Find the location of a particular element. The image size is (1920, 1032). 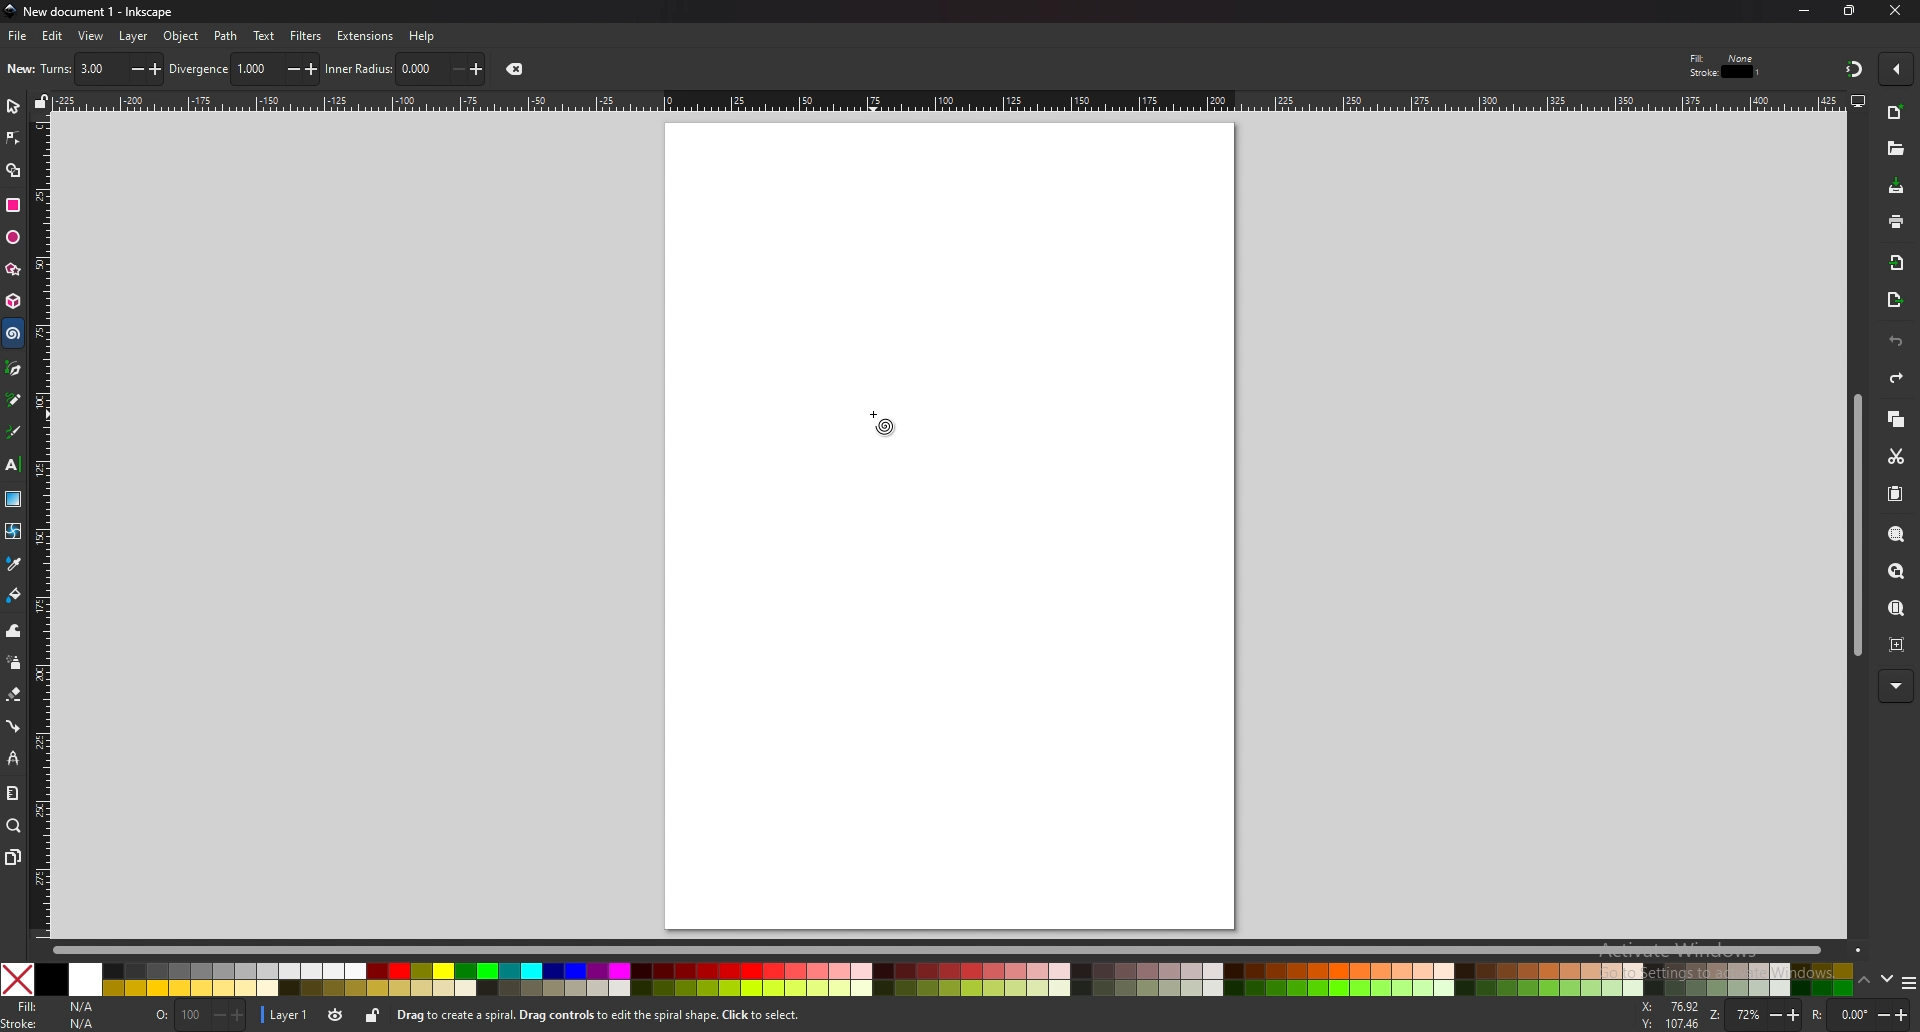

measure is located at coordinates (13, 793).